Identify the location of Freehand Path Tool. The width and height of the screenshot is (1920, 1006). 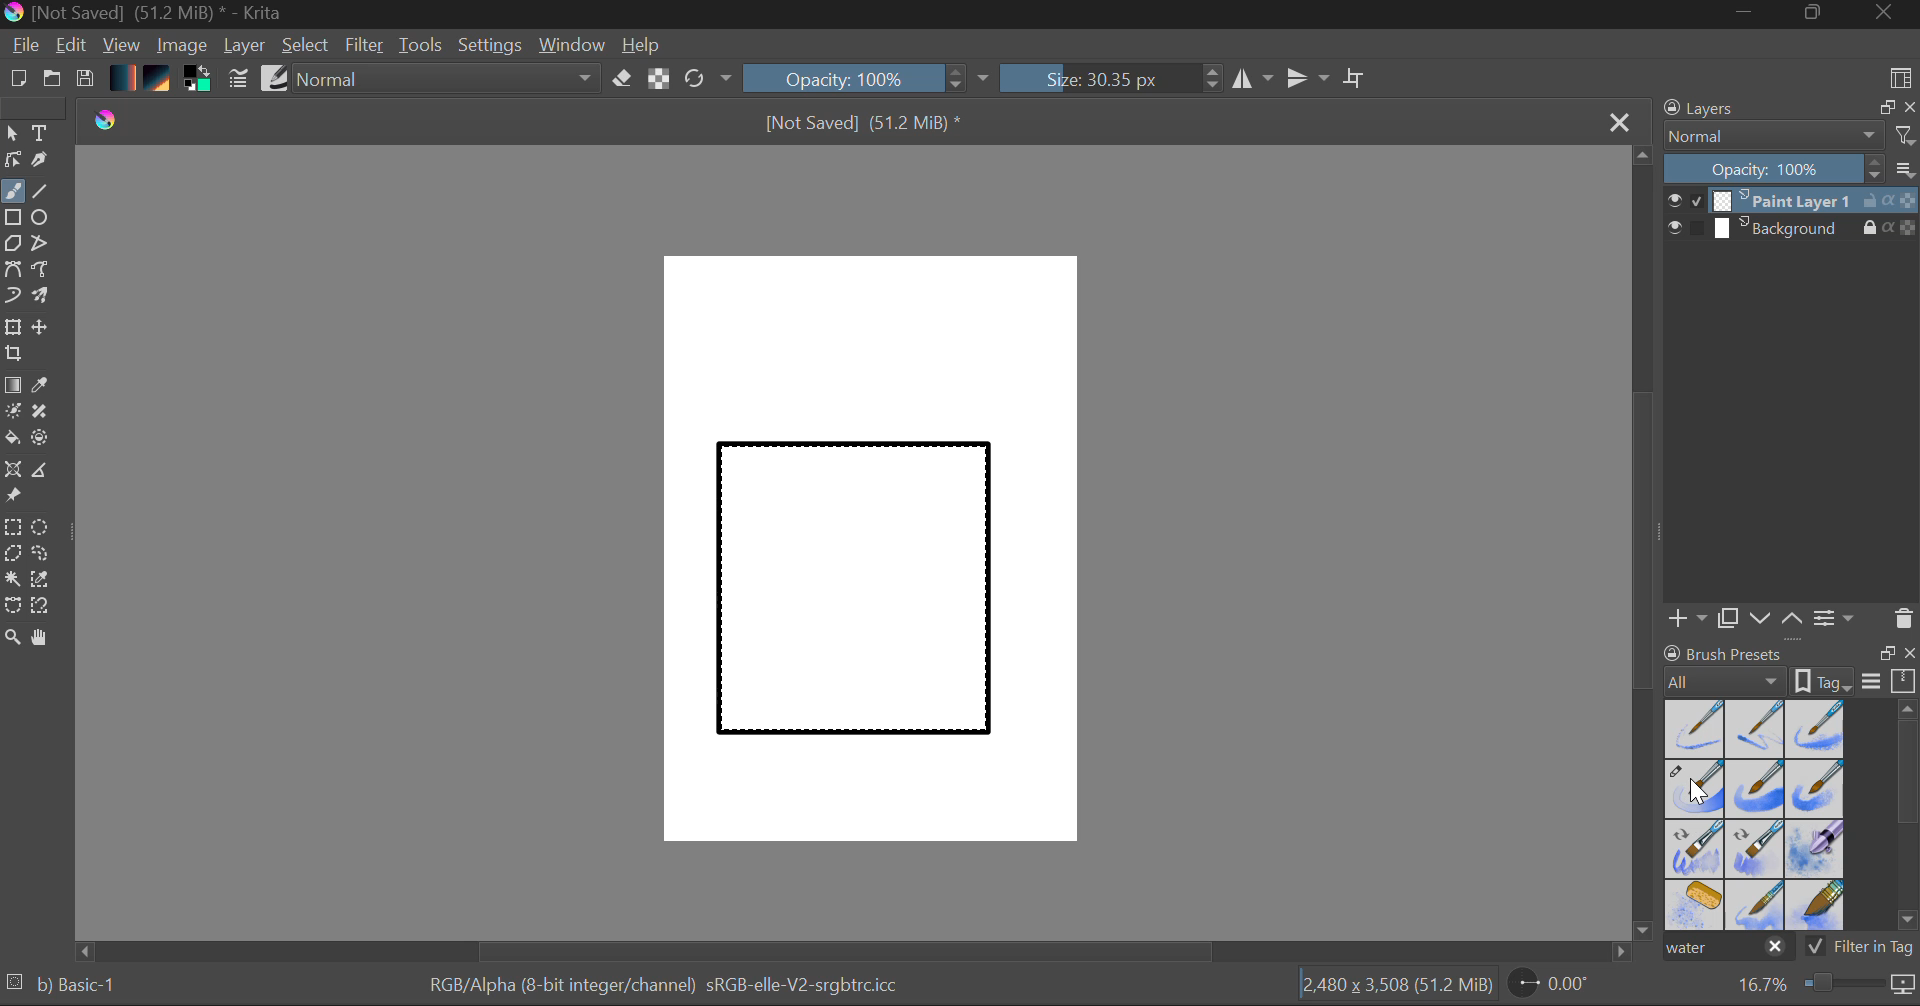
(39, 271).